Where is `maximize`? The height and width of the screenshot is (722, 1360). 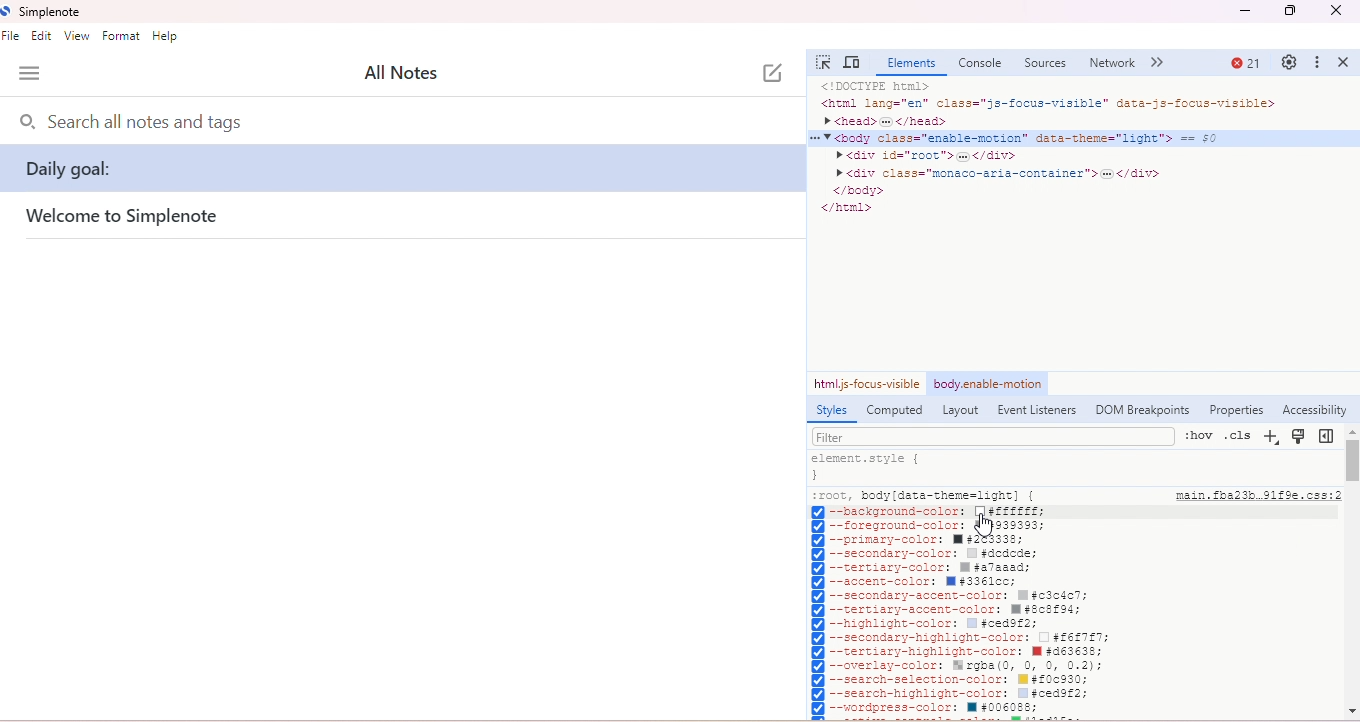 maximize is located at coordinates (1291, 13).